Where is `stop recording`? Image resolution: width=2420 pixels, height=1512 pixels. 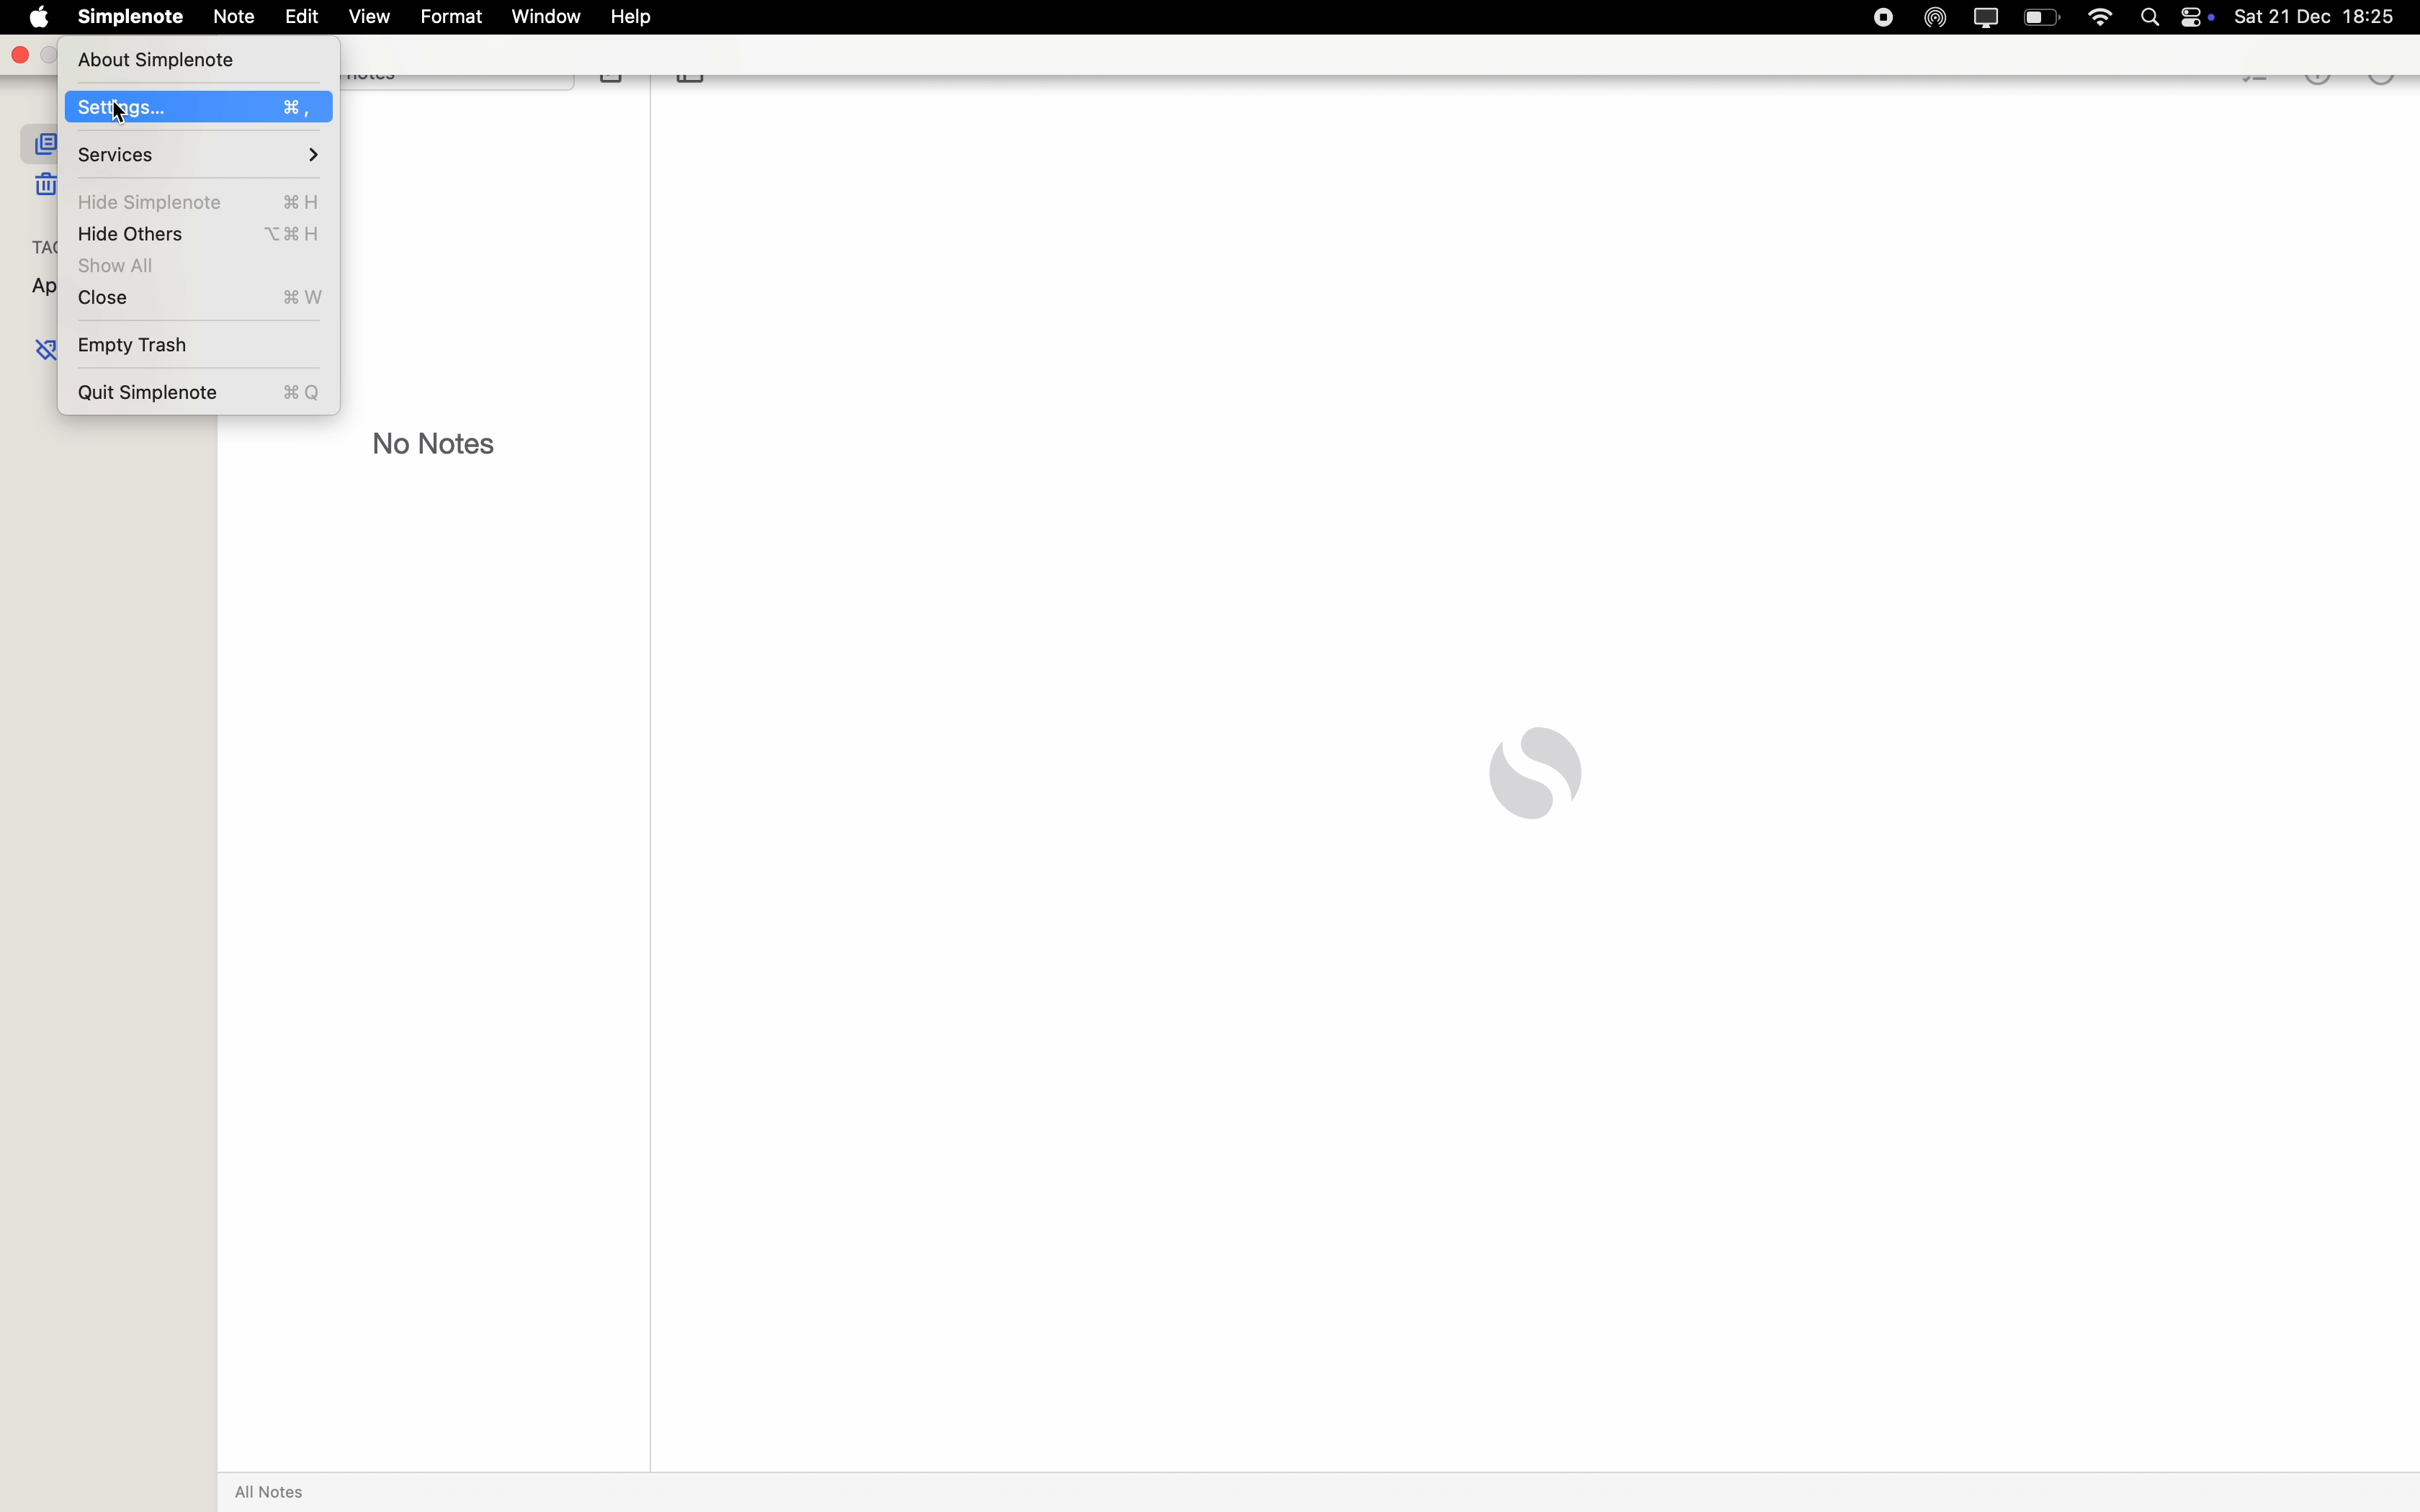 stop recording is located at coordinates (1879, 18).